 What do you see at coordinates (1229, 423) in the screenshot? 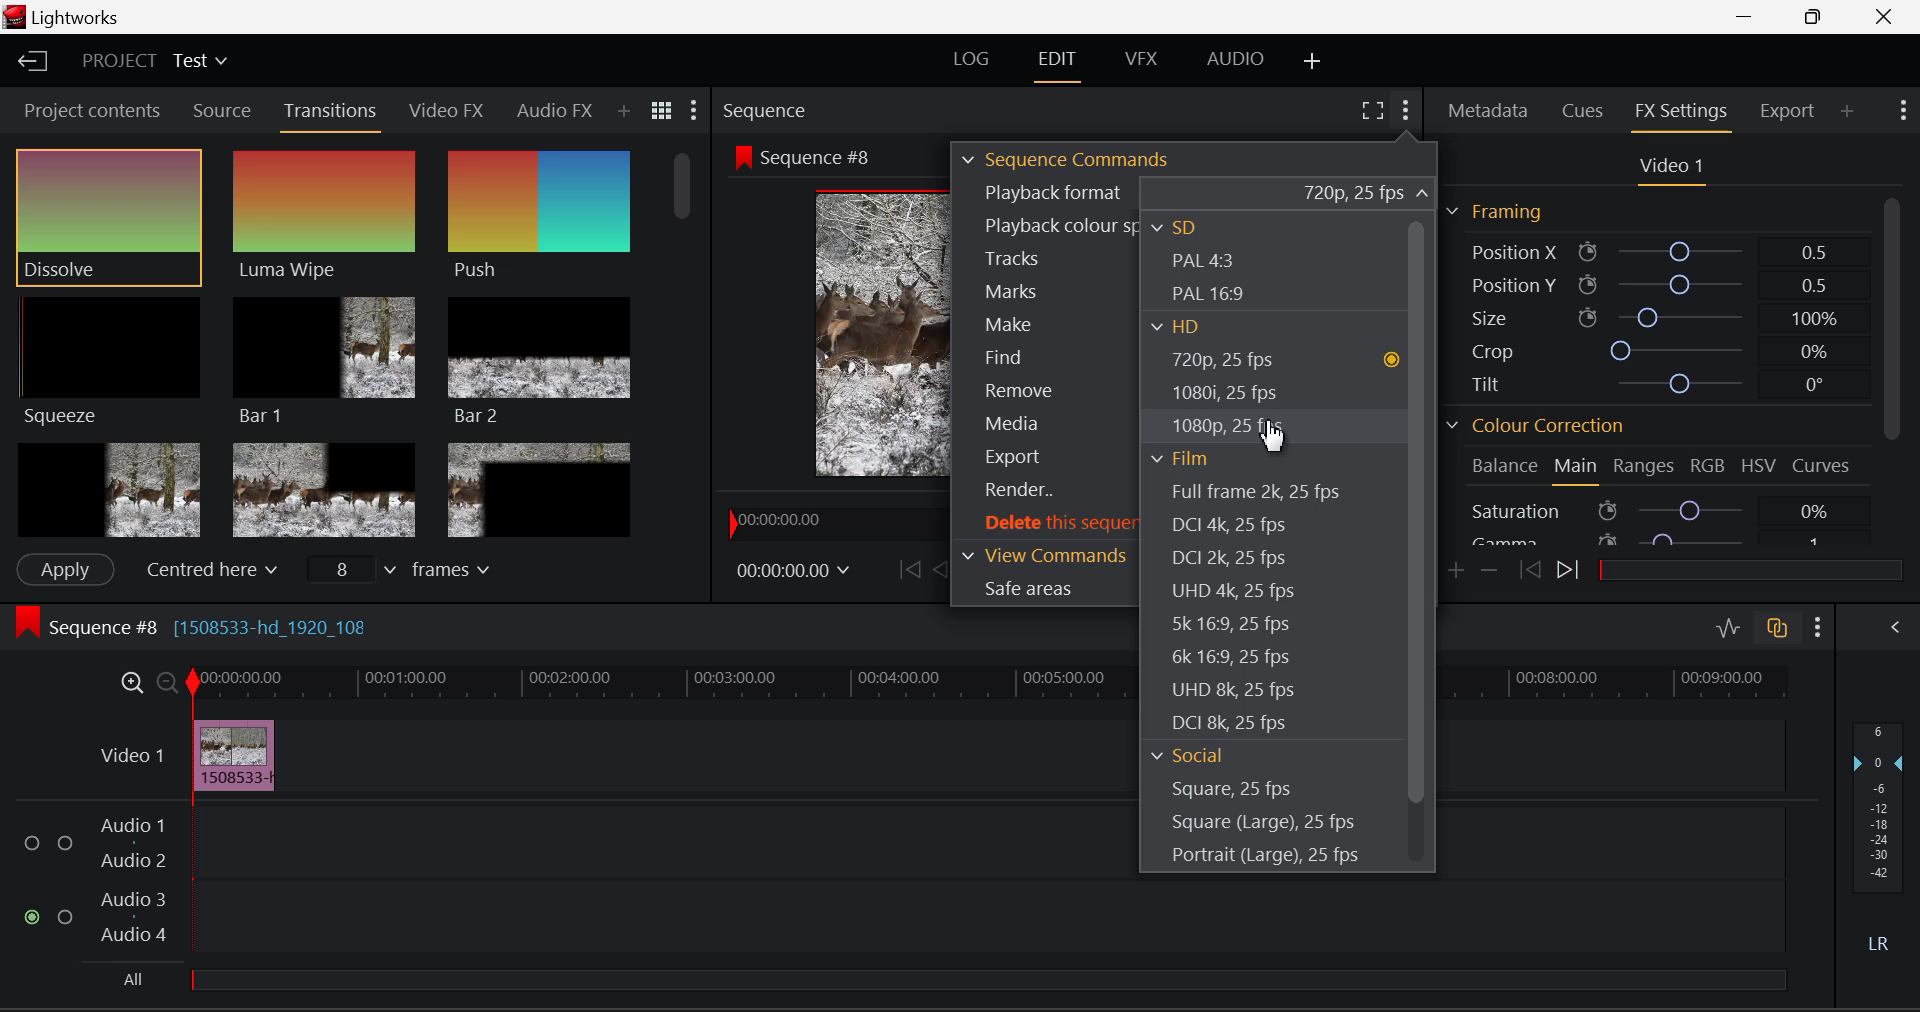
I see `Cursor on 1080p, 25fps` at bounding box center [1229, 423].